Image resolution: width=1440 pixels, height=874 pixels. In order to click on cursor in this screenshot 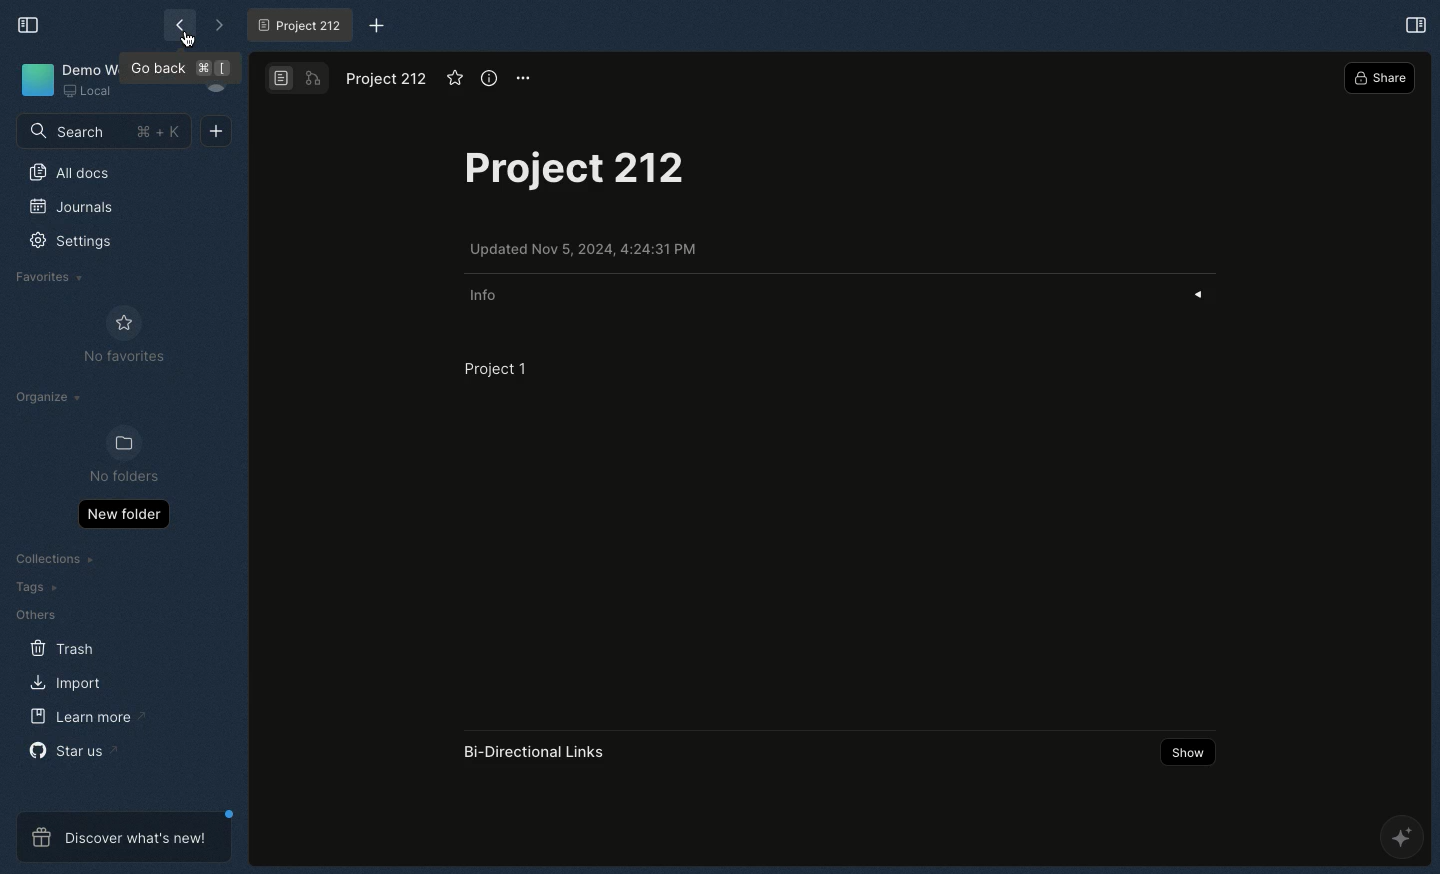, I will do `click(317, 146)`.